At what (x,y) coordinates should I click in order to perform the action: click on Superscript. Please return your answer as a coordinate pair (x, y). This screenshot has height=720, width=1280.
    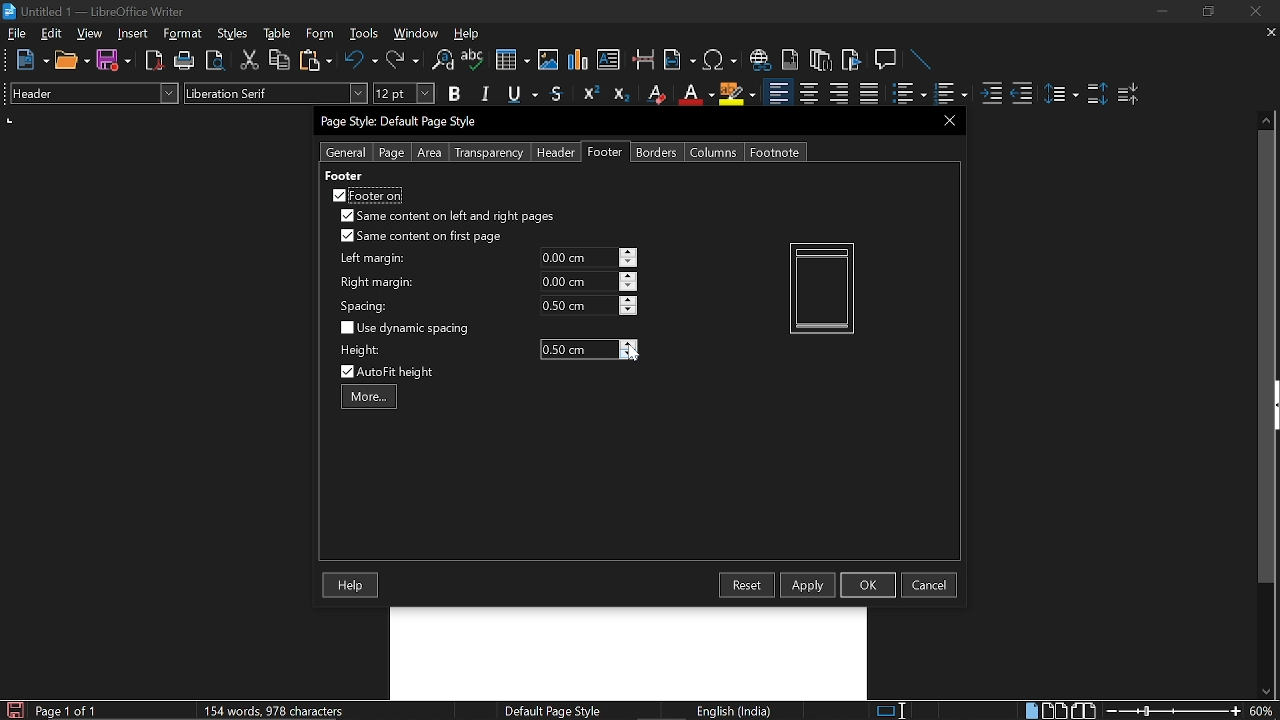
    Looking at the image, I should click on (588, 94).